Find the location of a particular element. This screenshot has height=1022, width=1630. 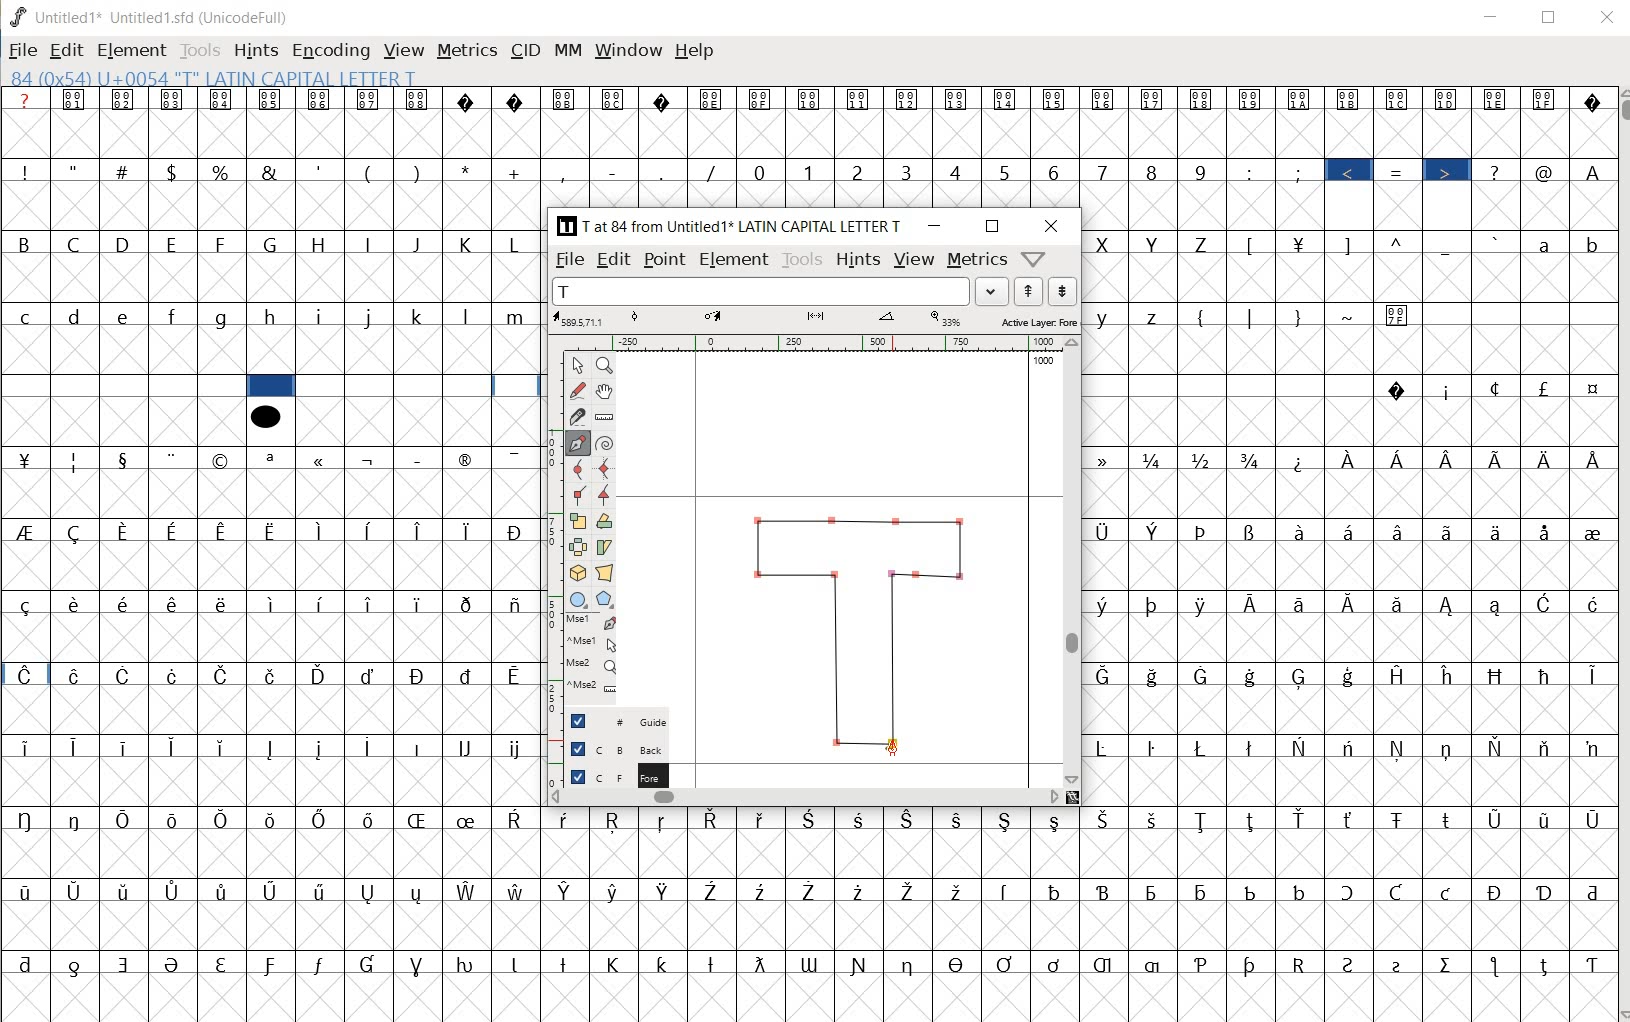

scale is located at coordinates (579, 518).